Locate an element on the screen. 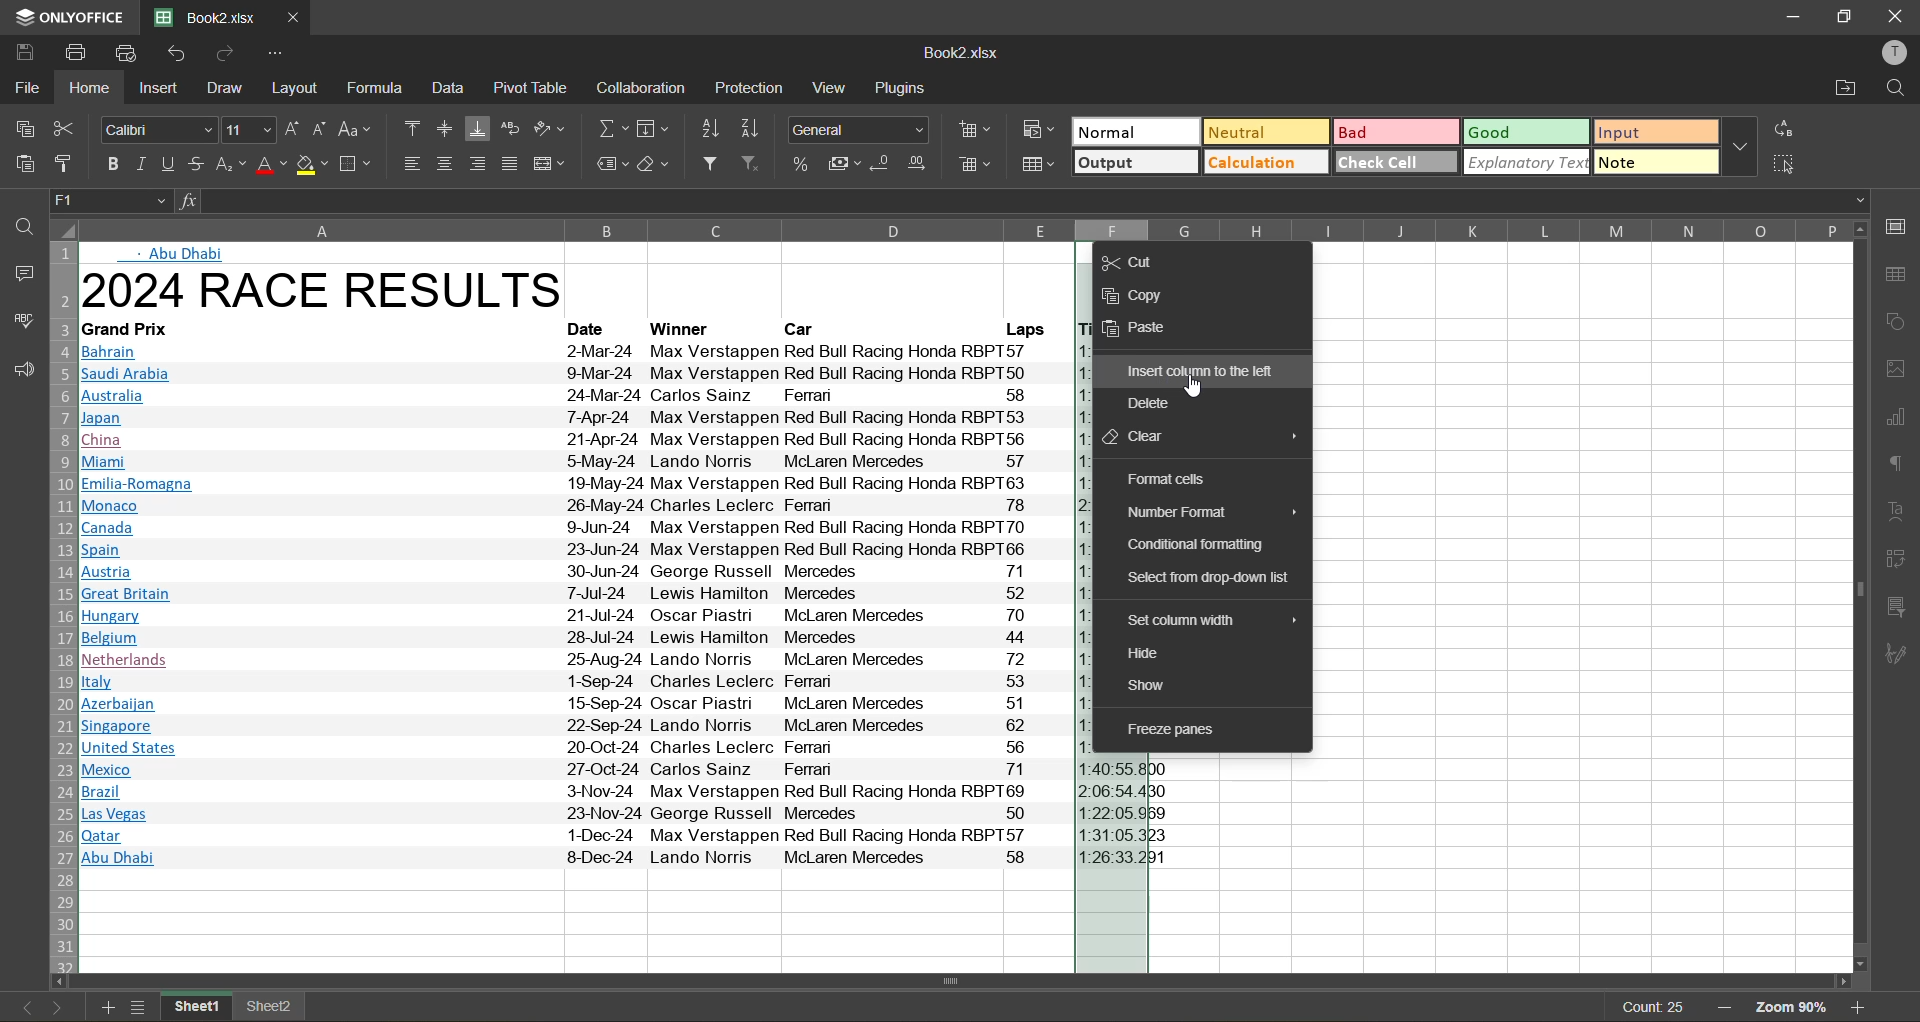 The height and width of the screenshot is (1022, 1920). sub\superscript is located at coordinates (232, 164).